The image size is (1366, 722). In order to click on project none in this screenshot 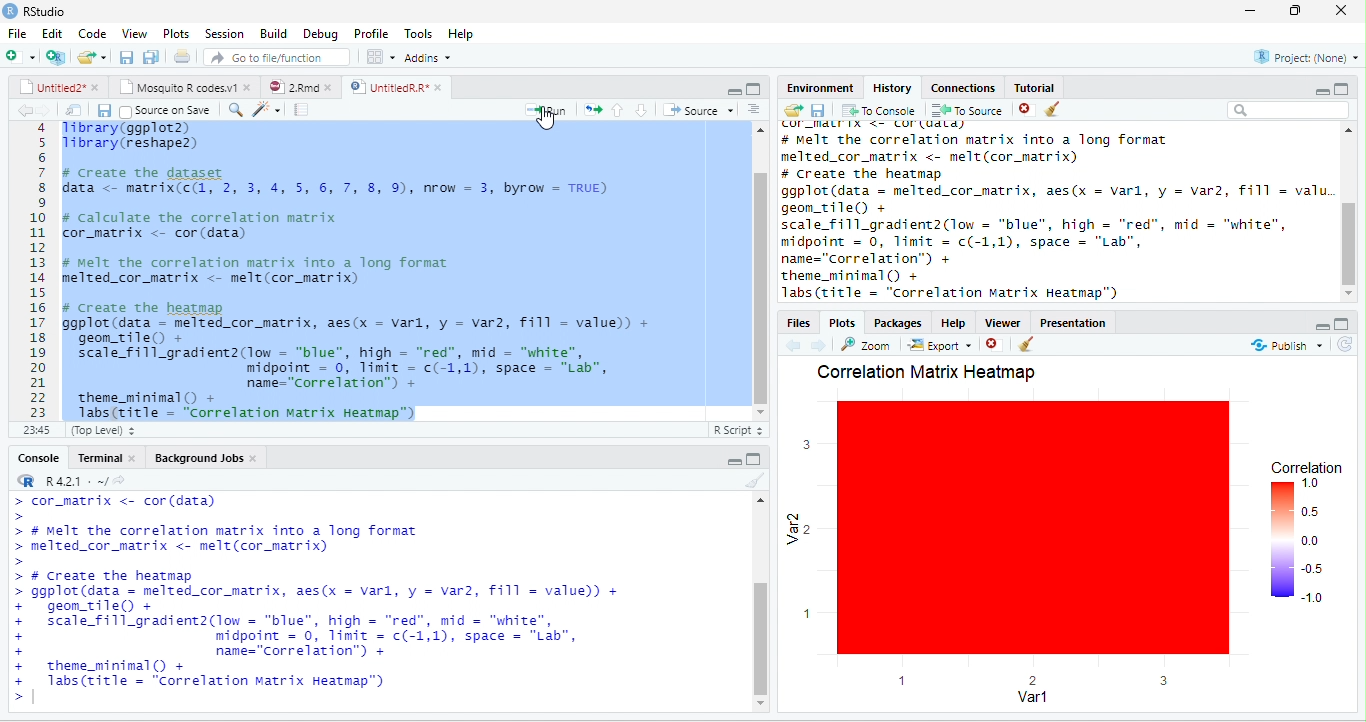, I will do `click(1295, 58)`.